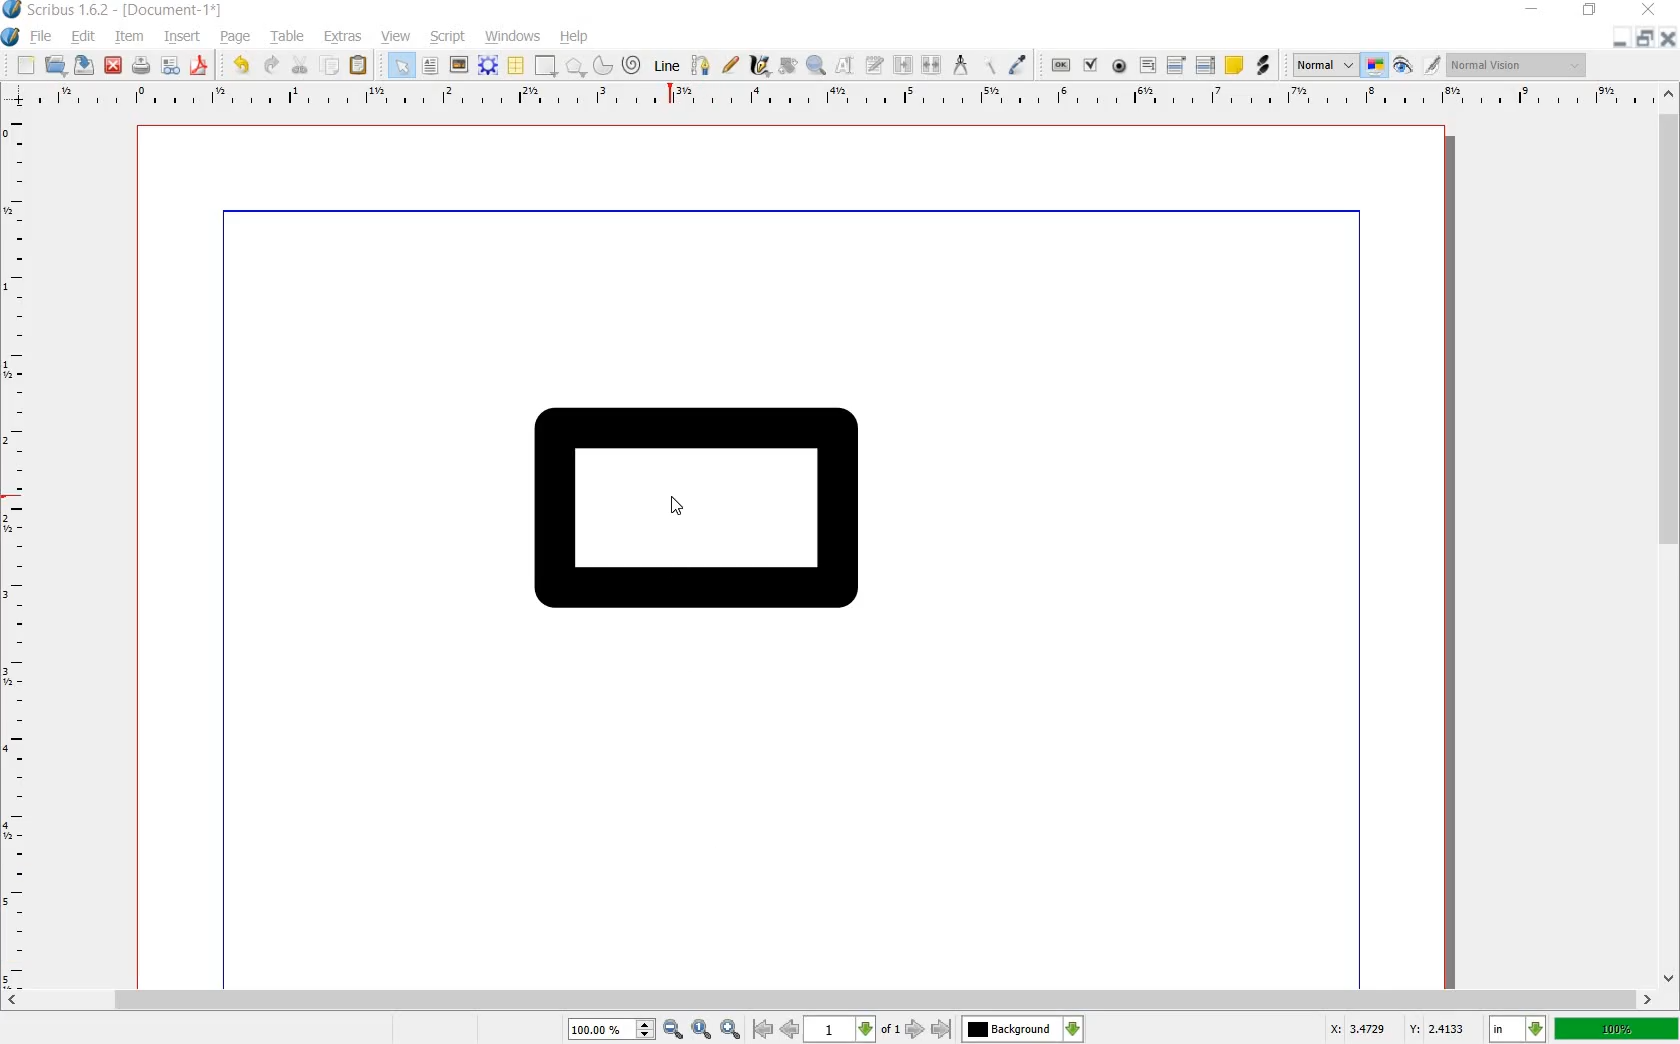 This screenshot has height=1044, width=1680. I want to click on extras, so click(343, 36).